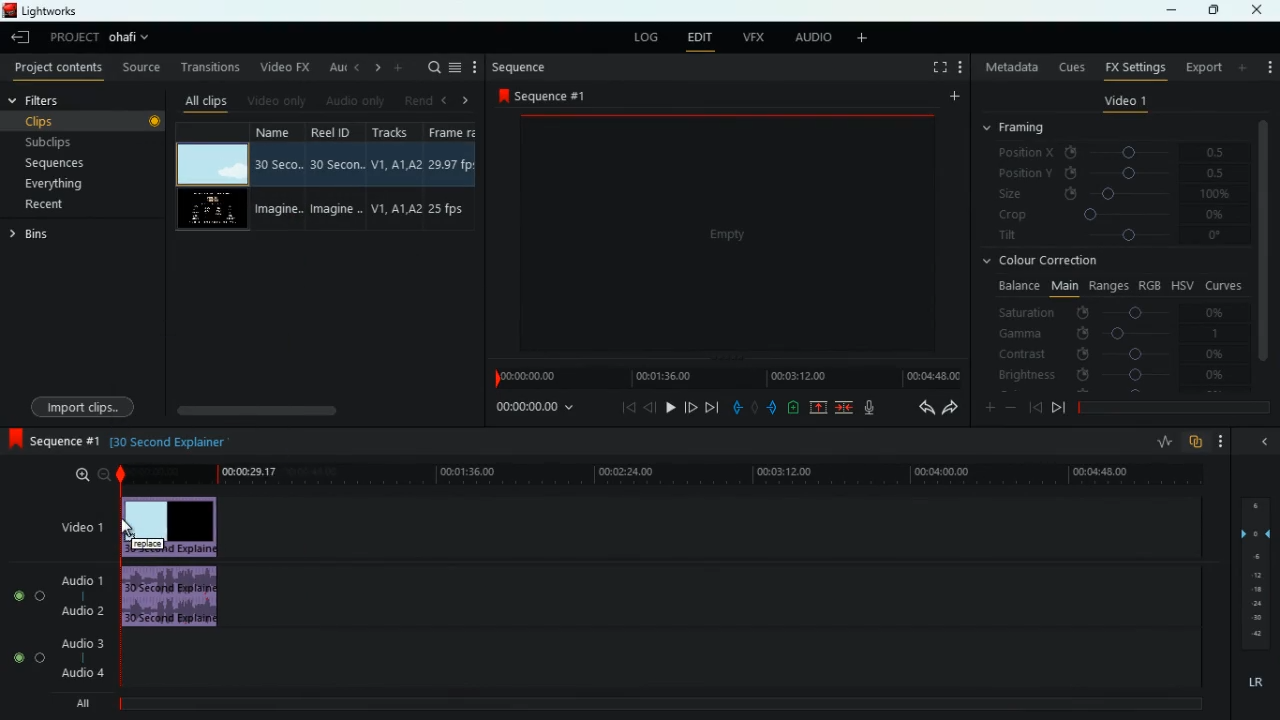 The height and width of the screenshot is (720, 1280). I want to click on , so click(155, 123).